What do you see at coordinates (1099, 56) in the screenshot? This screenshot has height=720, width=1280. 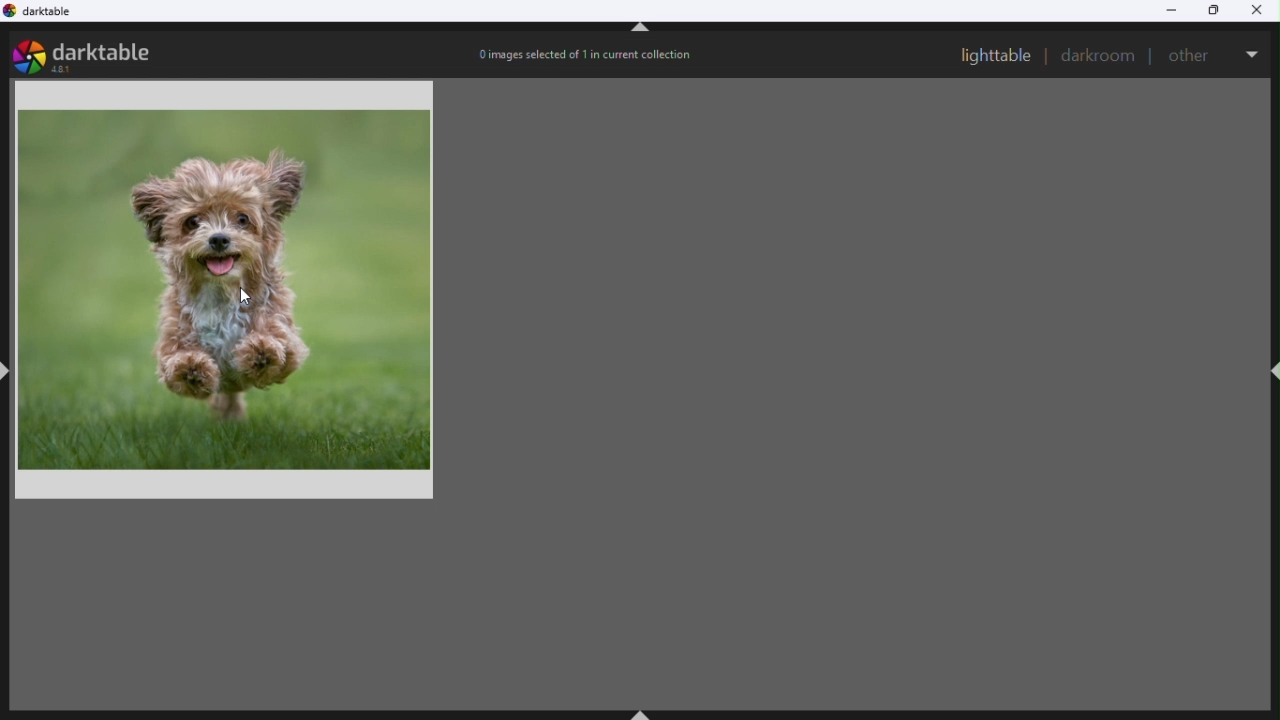 I see `Dark room` at bounding box center [1099, 56].